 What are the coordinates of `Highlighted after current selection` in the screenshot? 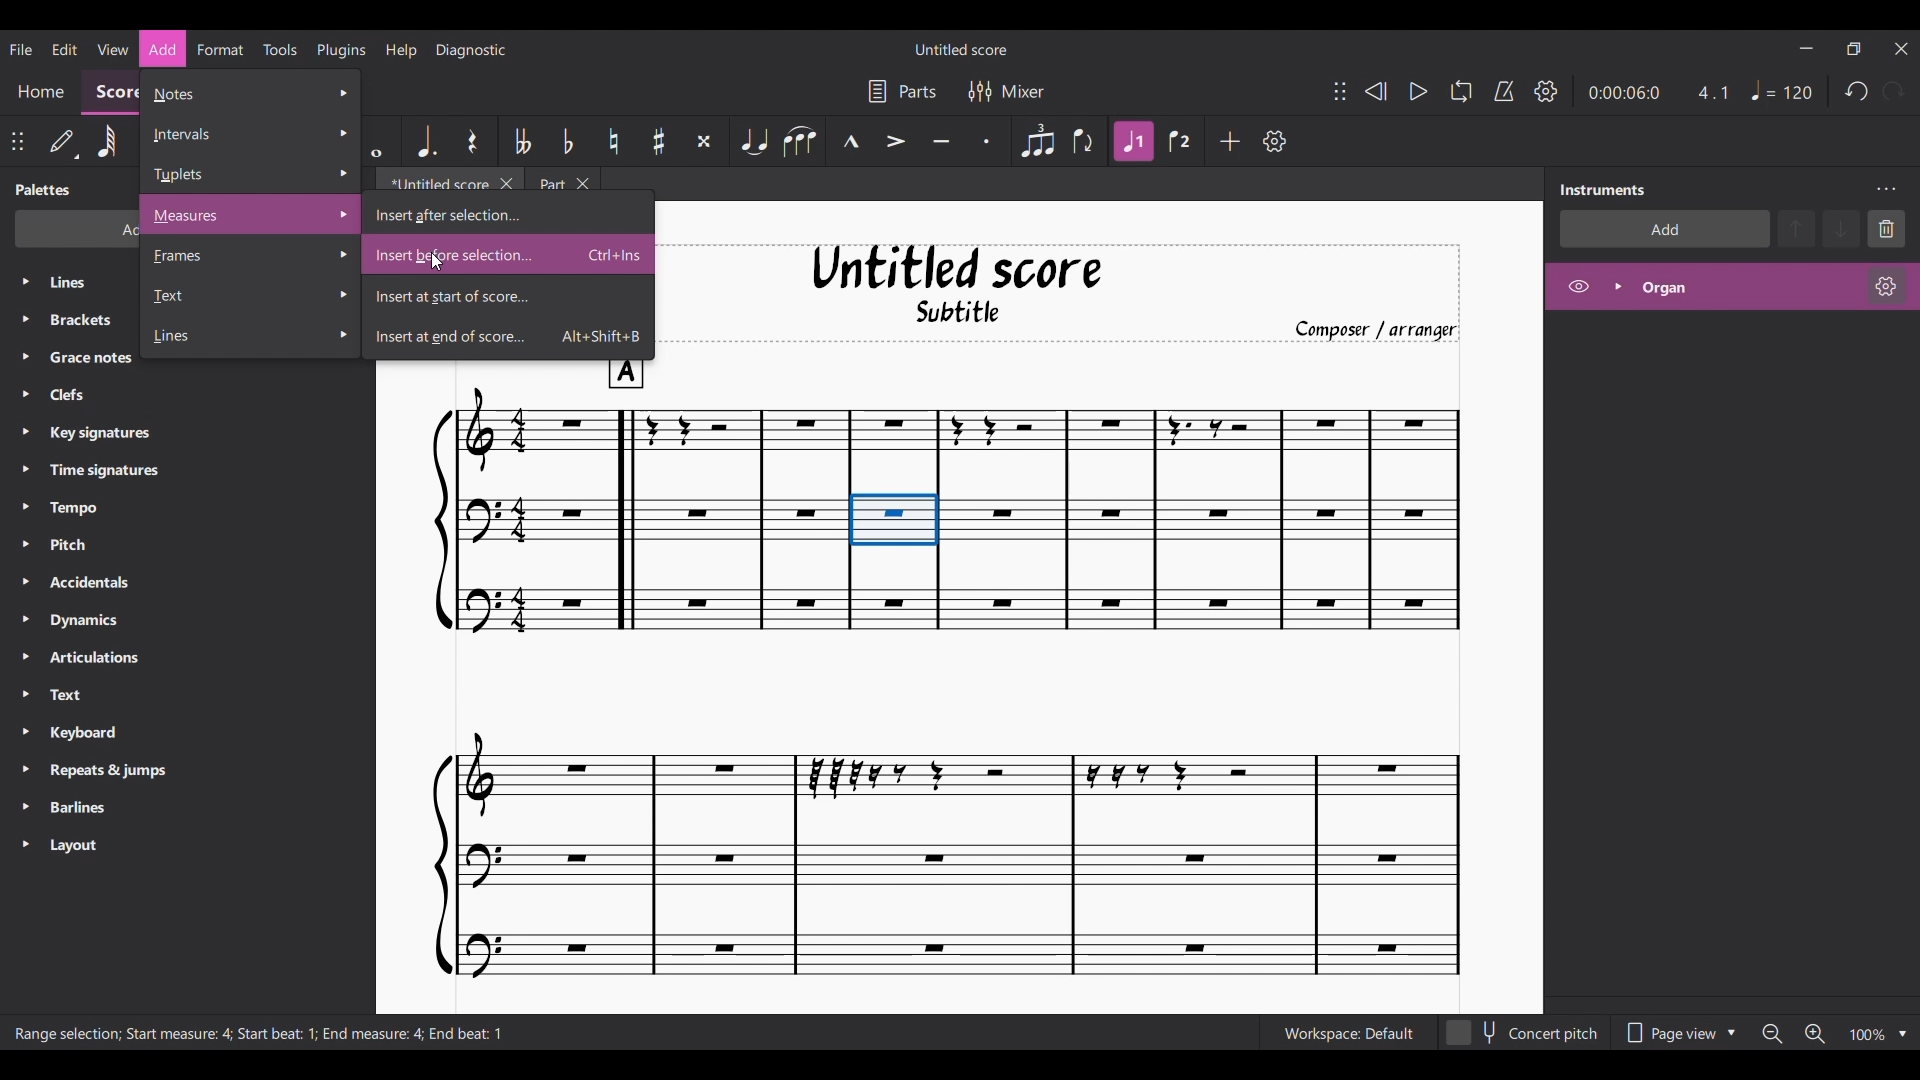 It's located at (1134, 140).